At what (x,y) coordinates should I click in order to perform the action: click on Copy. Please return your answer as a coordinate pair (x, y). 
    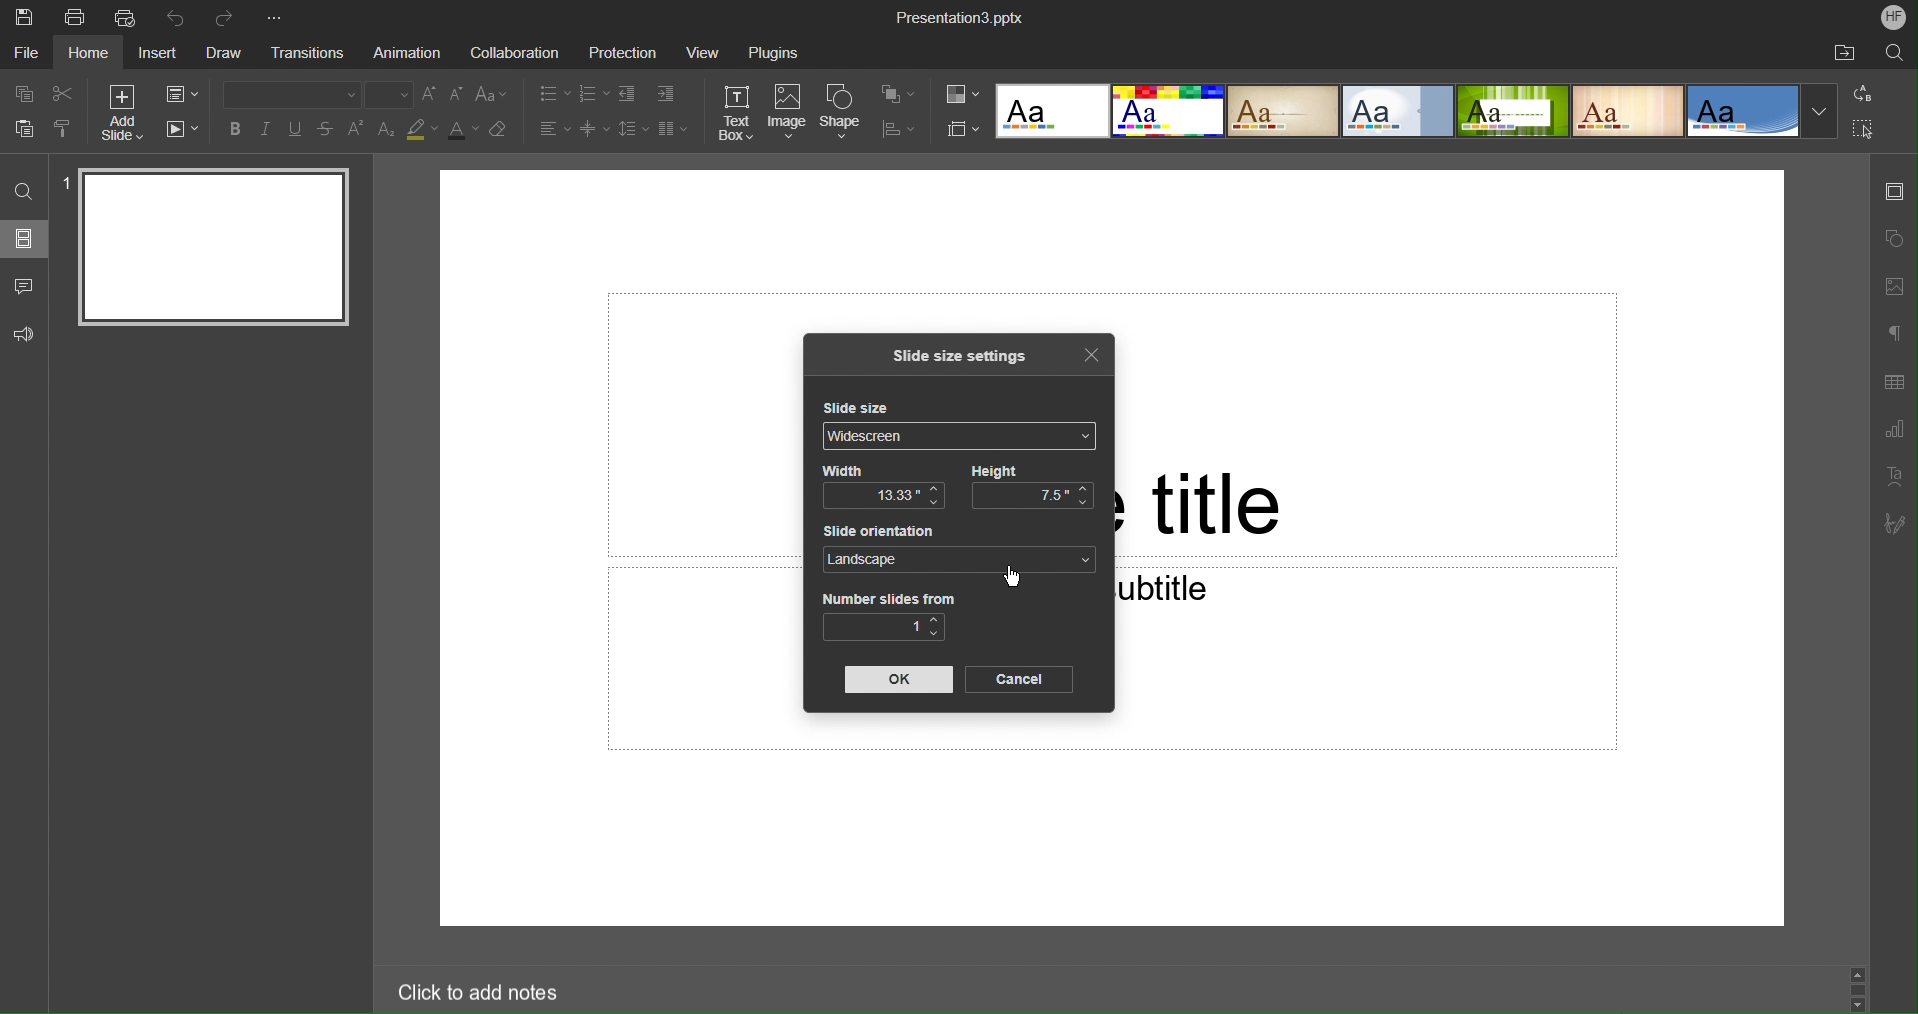
    Looking at the image, I should click on (20, 93).